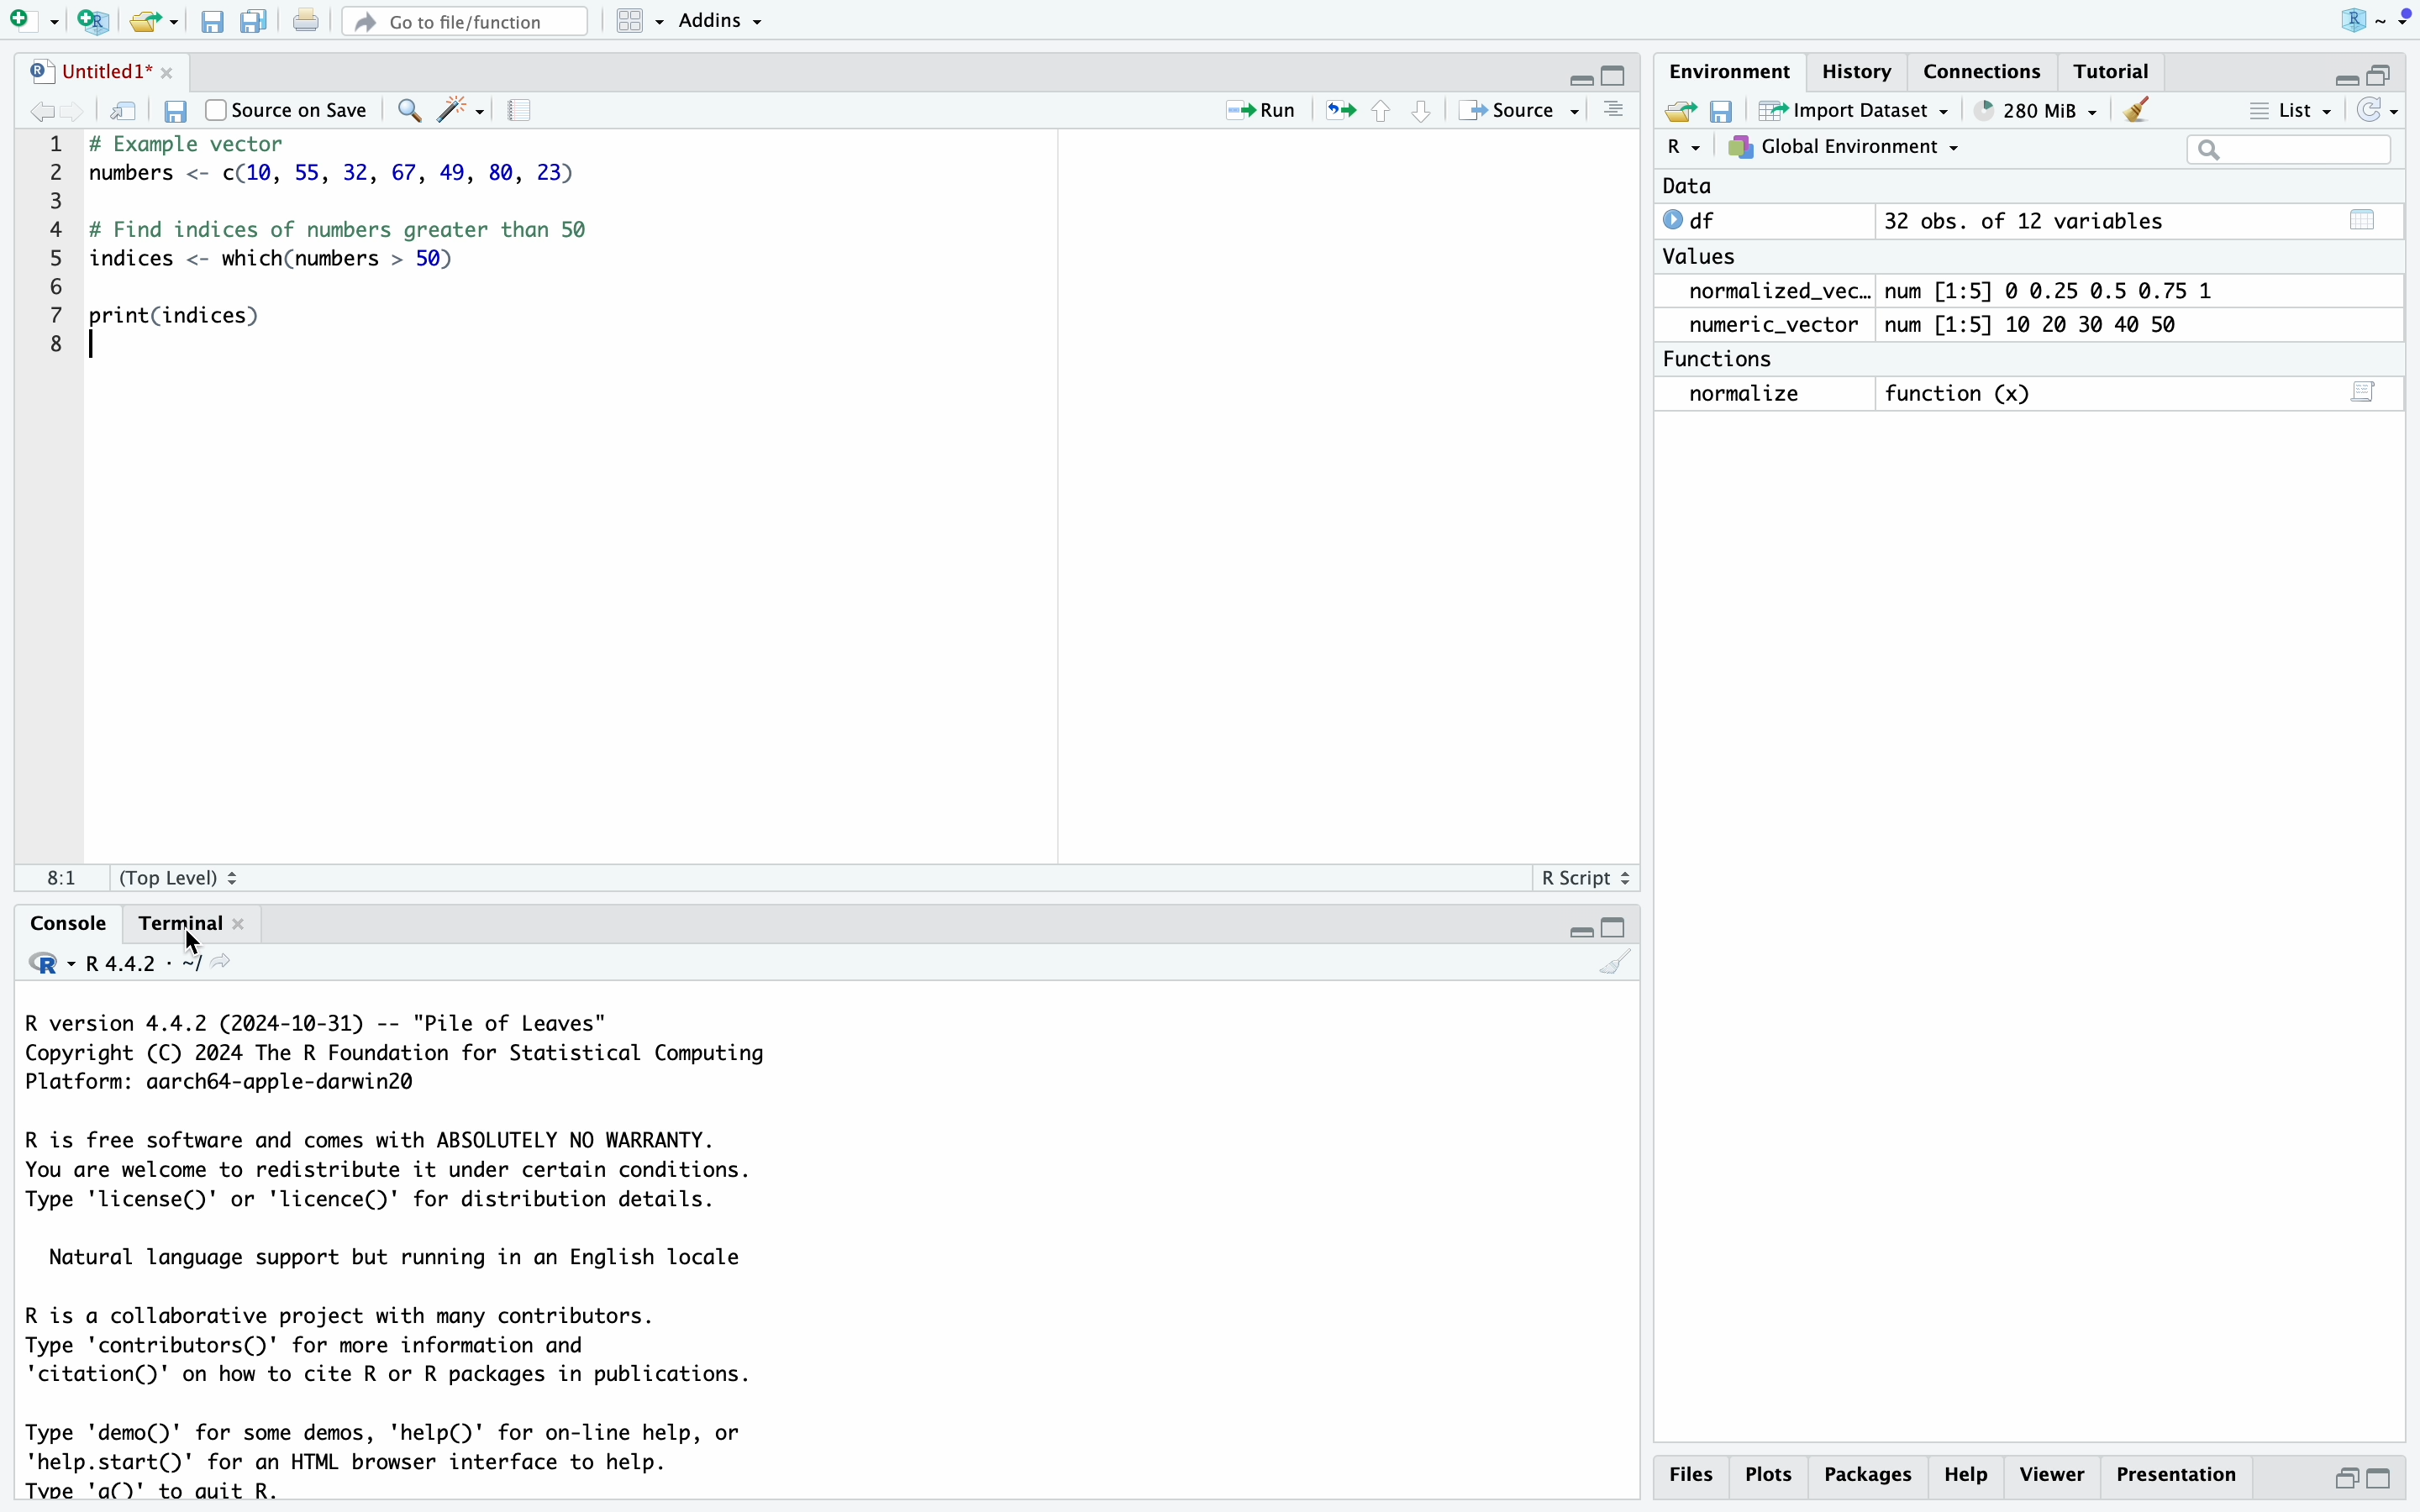 This screenshot has width=2420, height=1512. What do you see at coordinates (460, 111) in the screenshot?
I see `WRITOR` at bounding box center [460, 111].